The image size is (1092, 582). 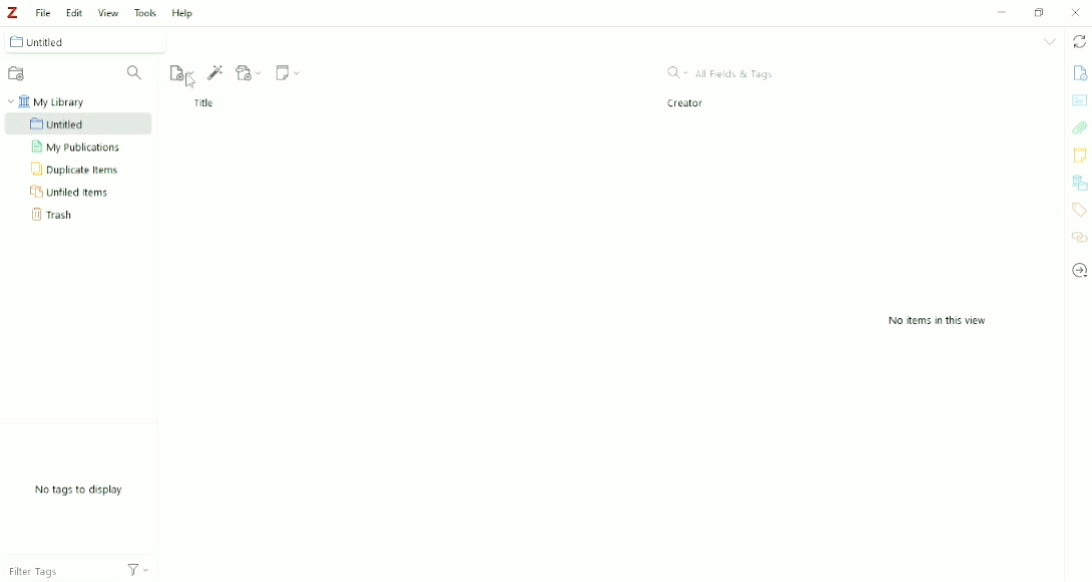 I want to click on Unfiled Items, so click(x=73, y=192).